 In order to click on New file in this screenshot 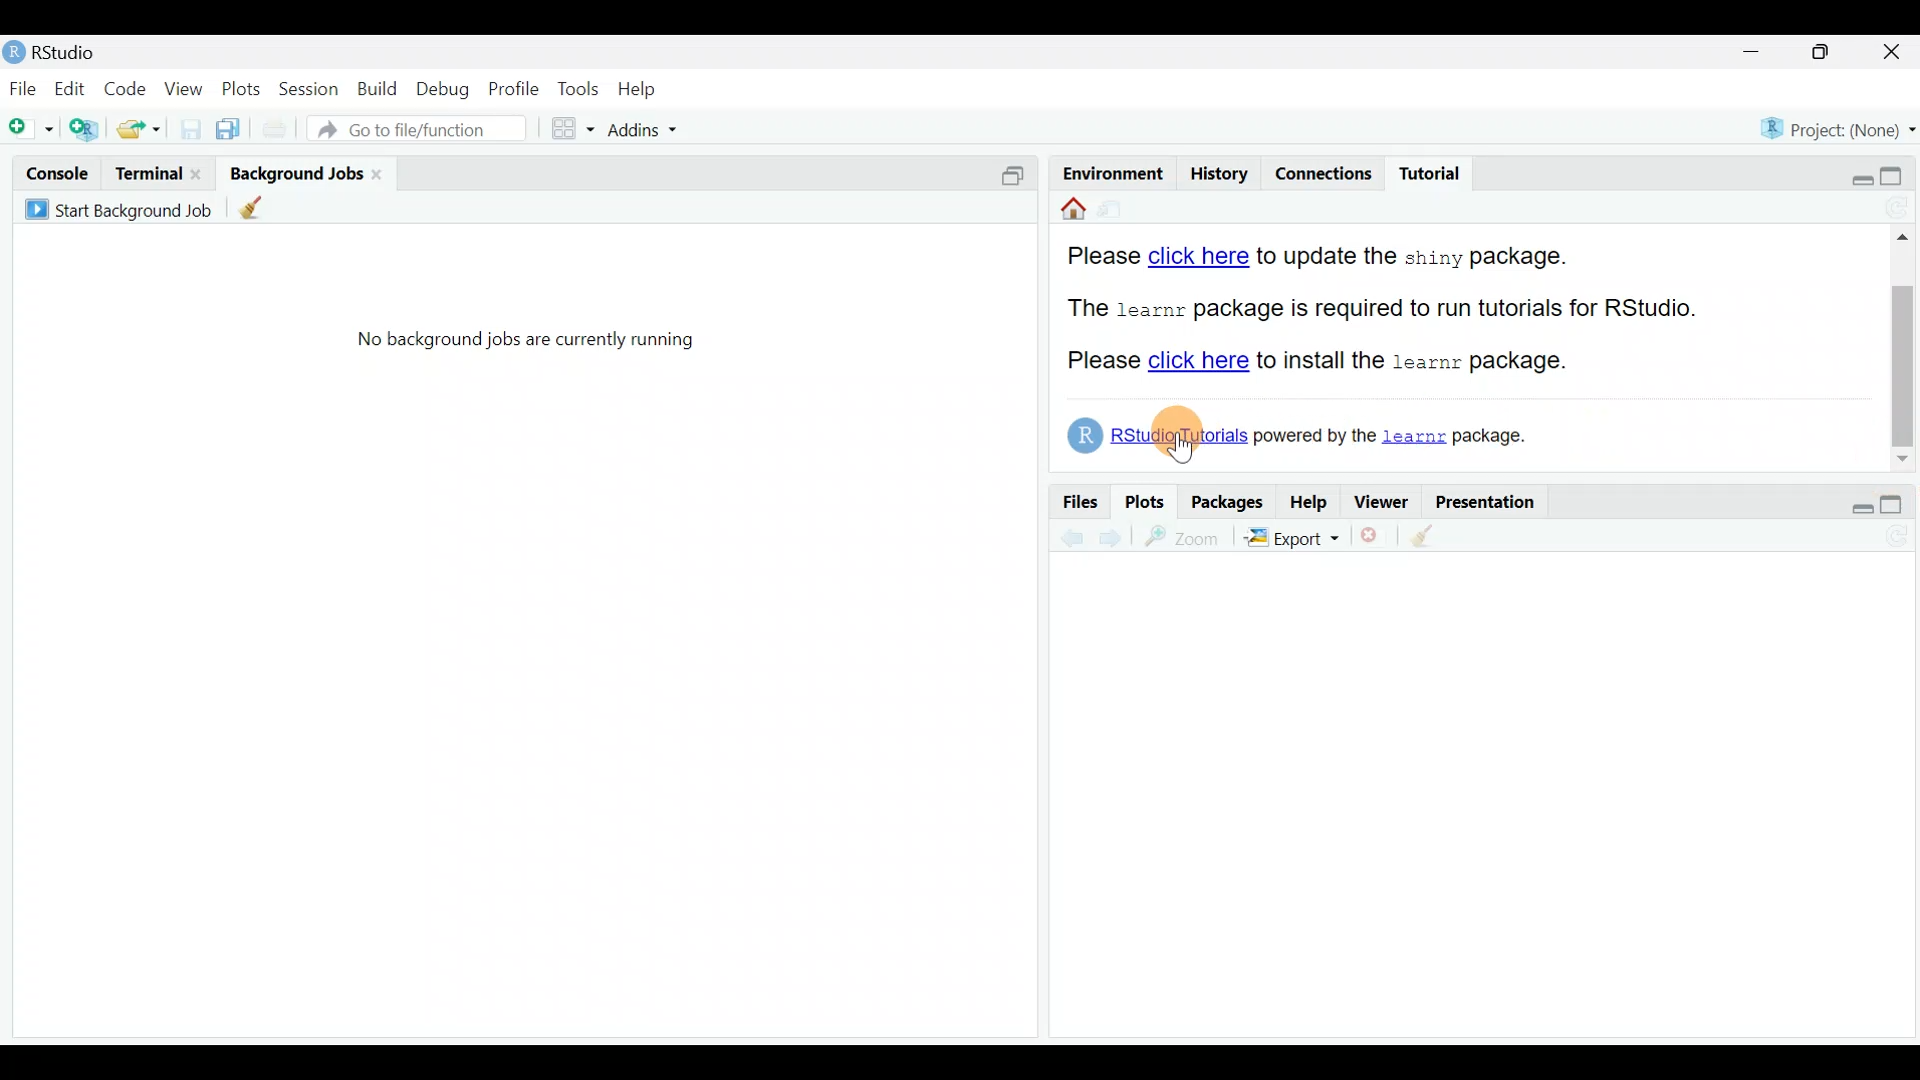, I will do `click(30, 130)`.